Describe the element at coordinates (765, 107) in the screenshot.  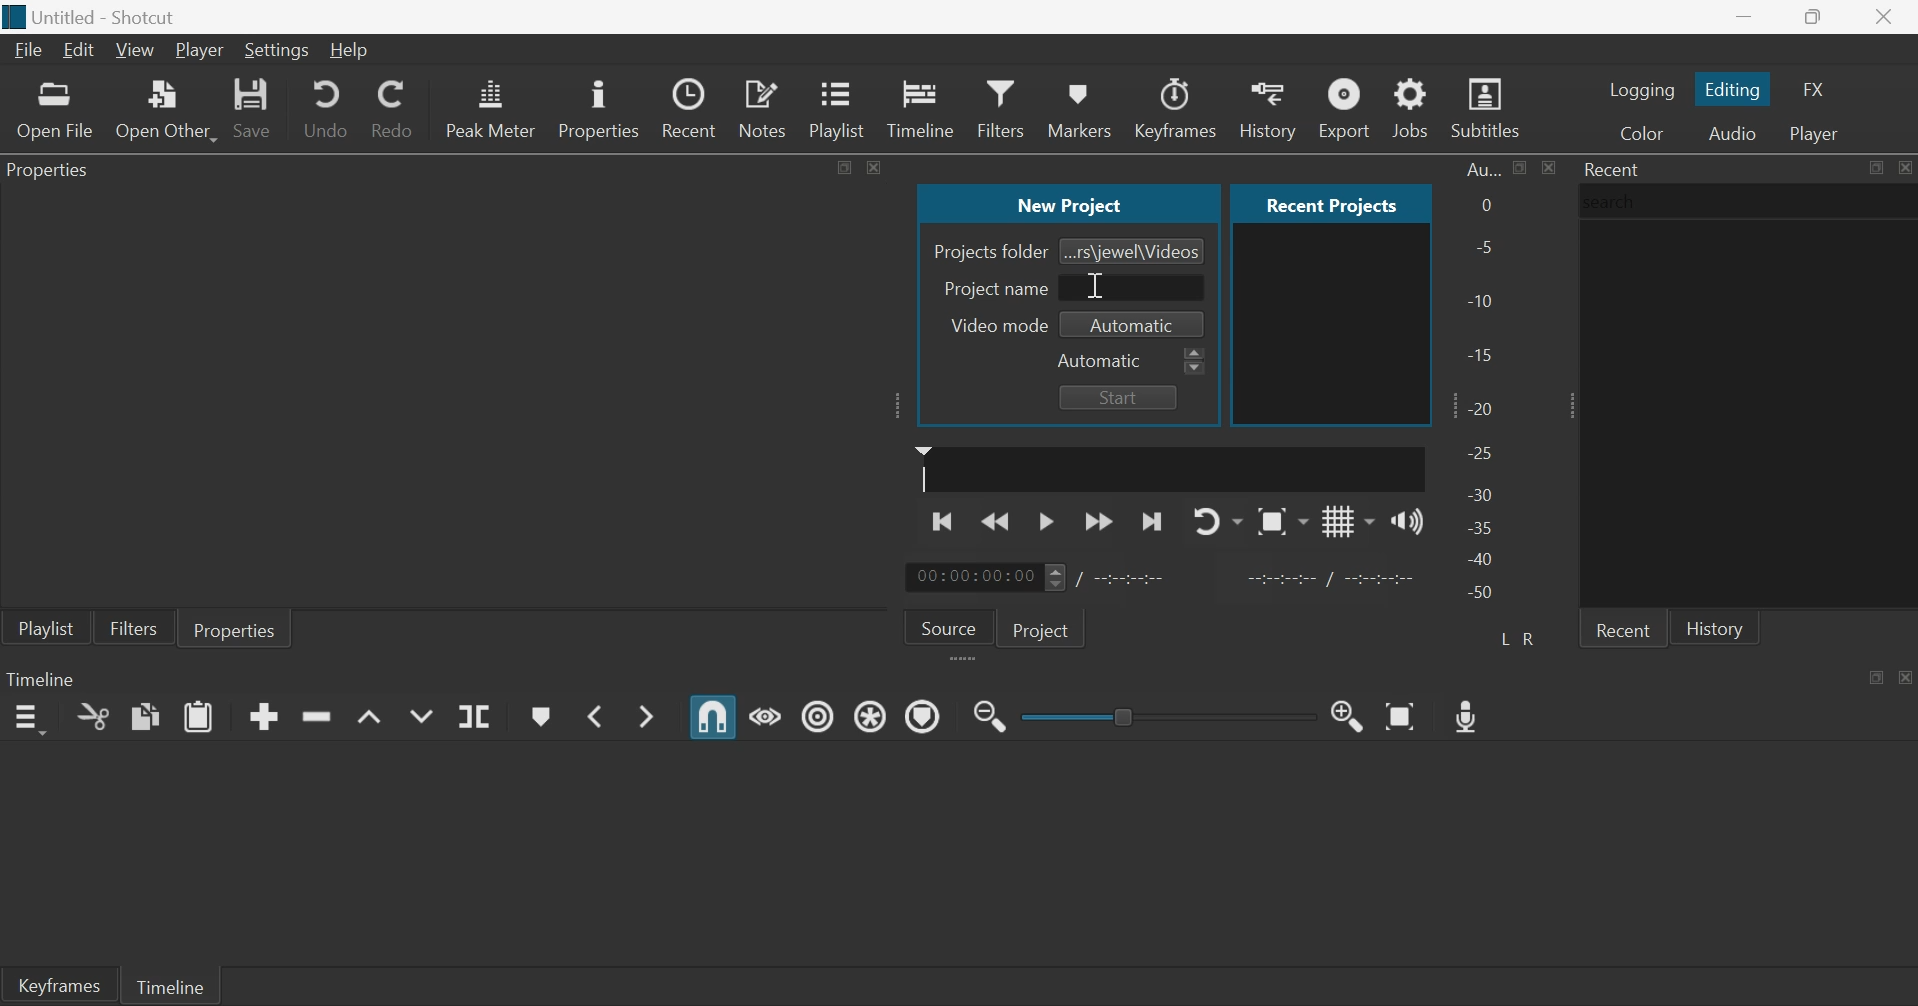
I see `Notes` at that location.